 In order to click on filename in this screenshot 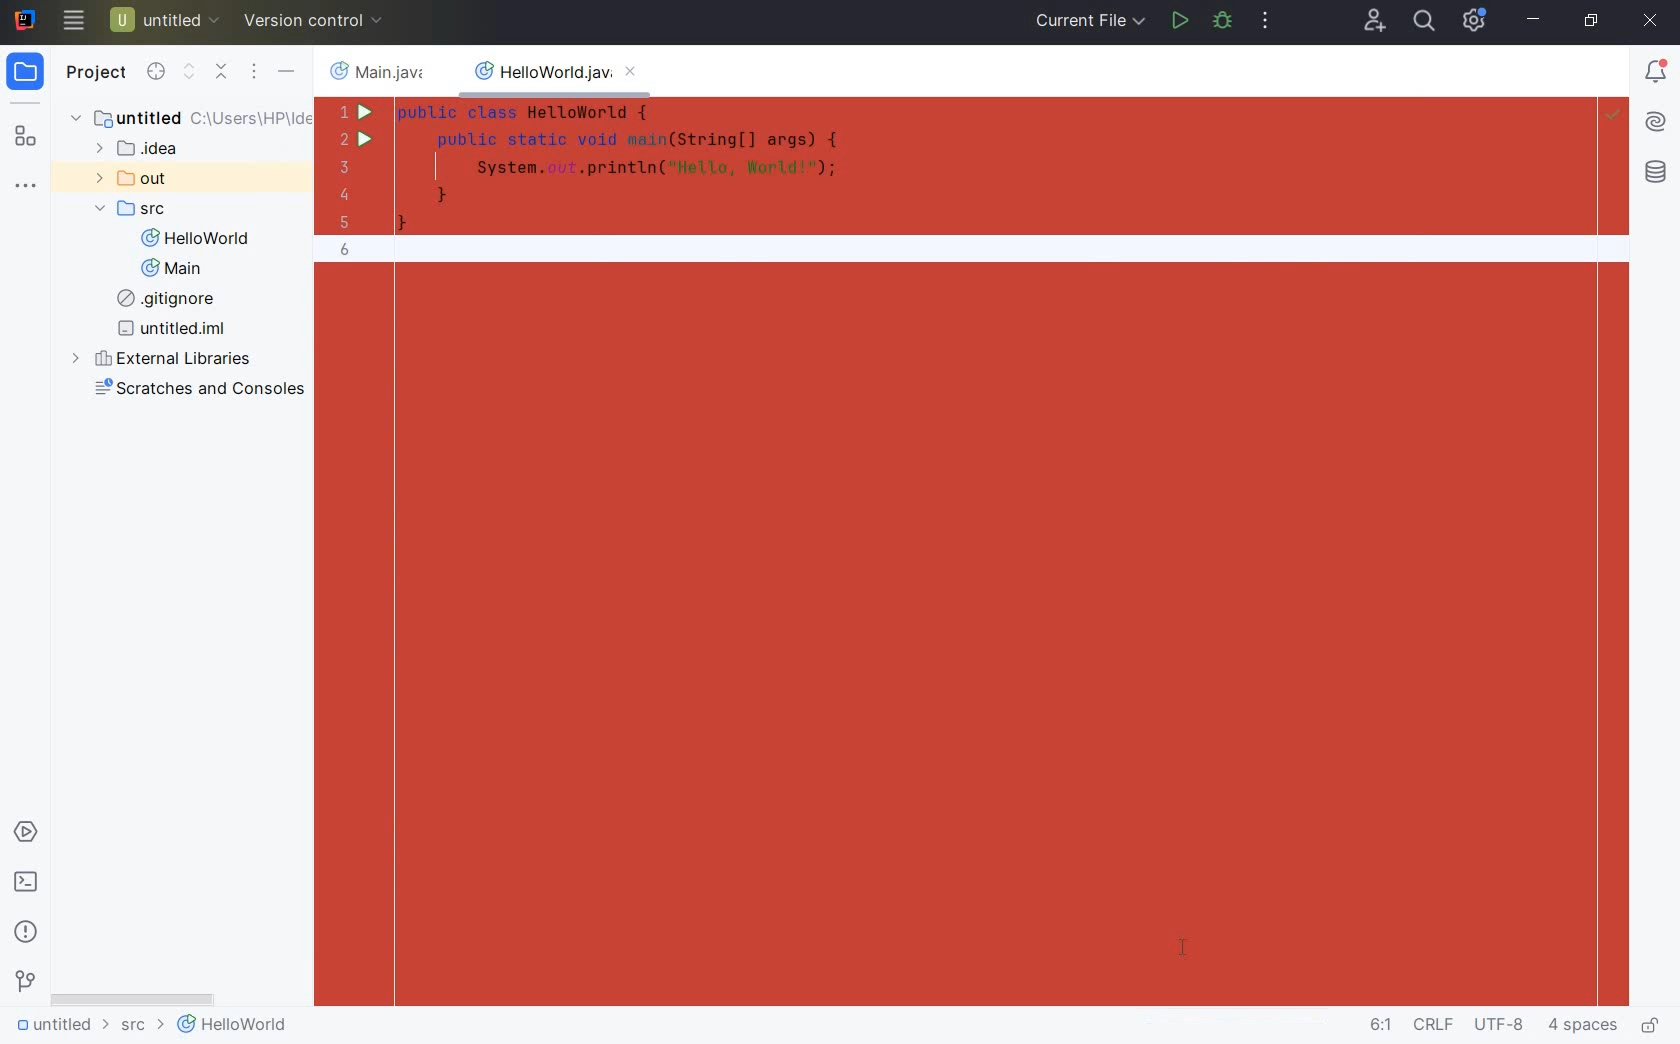, I will do `click(381, 71)`.